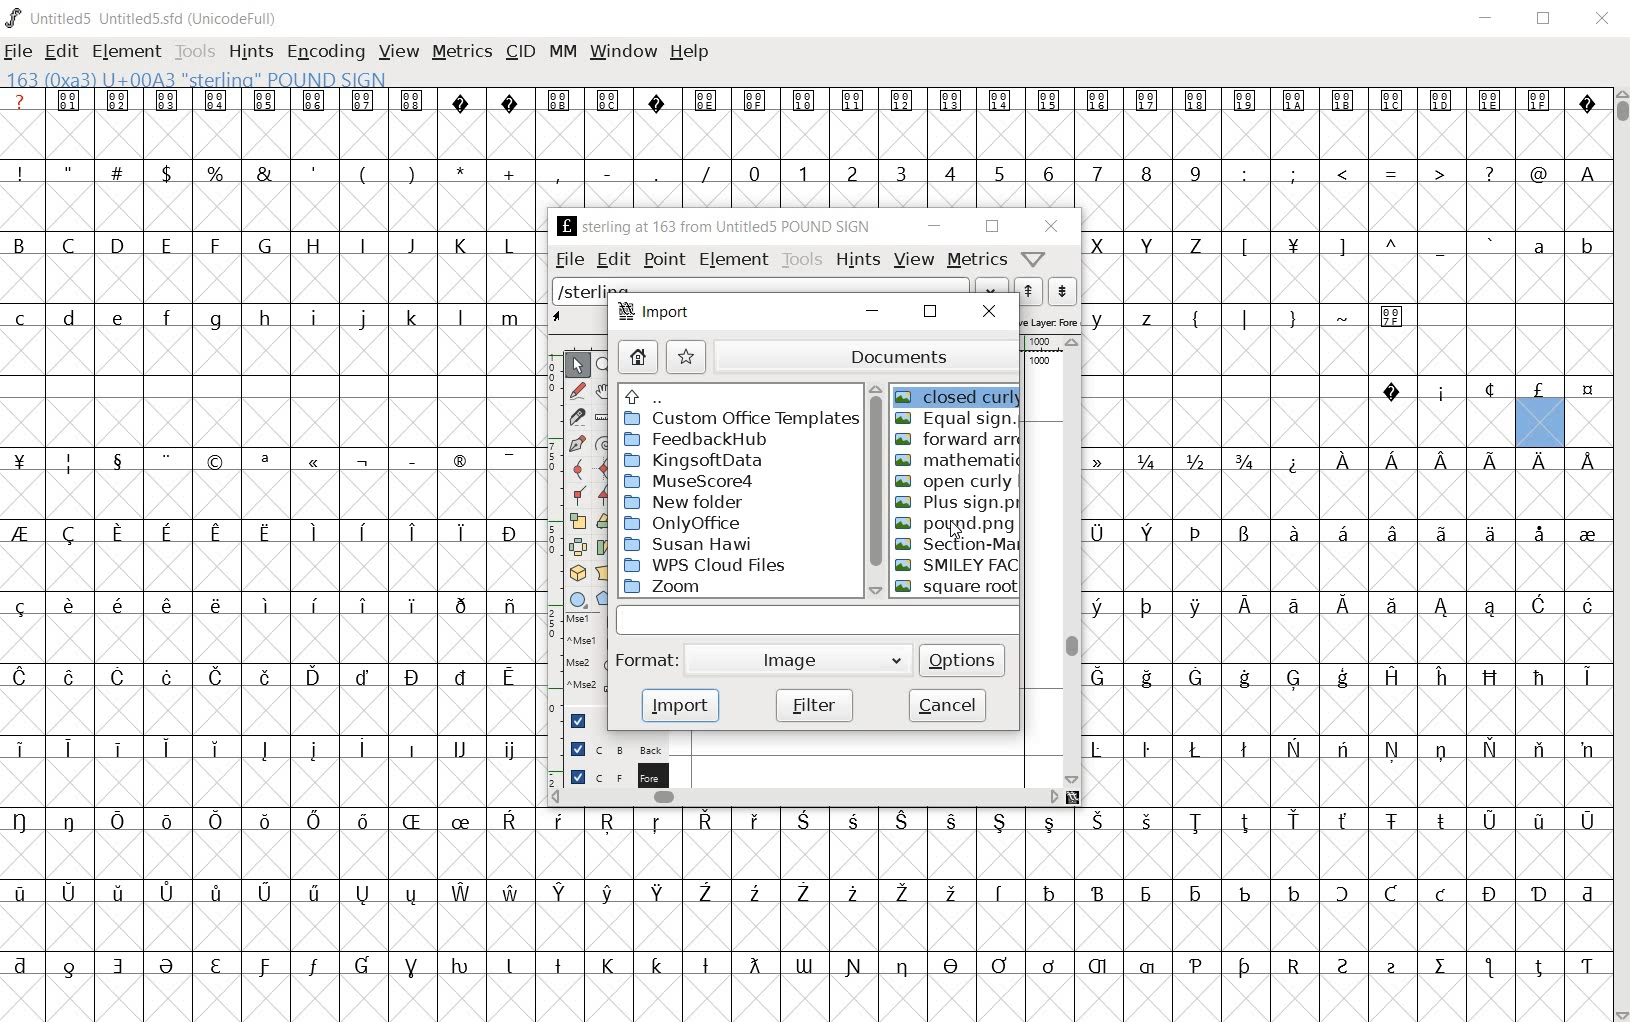 This screenshot has width=1630, height=1022. What do you see at coordinates (510, 100) in the screenshot?
I see `Symbol` at bounding box center [510, 100].